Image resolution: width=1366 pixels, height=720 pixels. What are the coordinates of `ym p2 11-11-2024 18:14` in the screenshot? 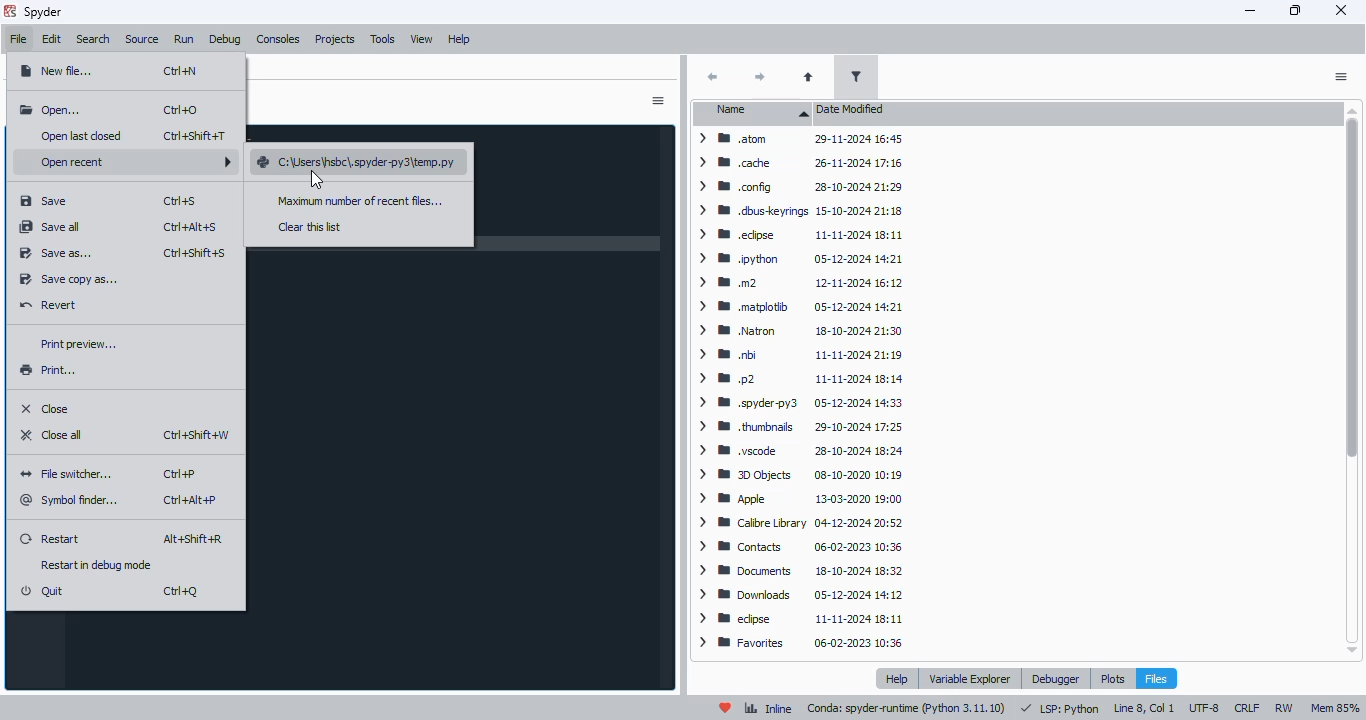 It's located at (796, 376).